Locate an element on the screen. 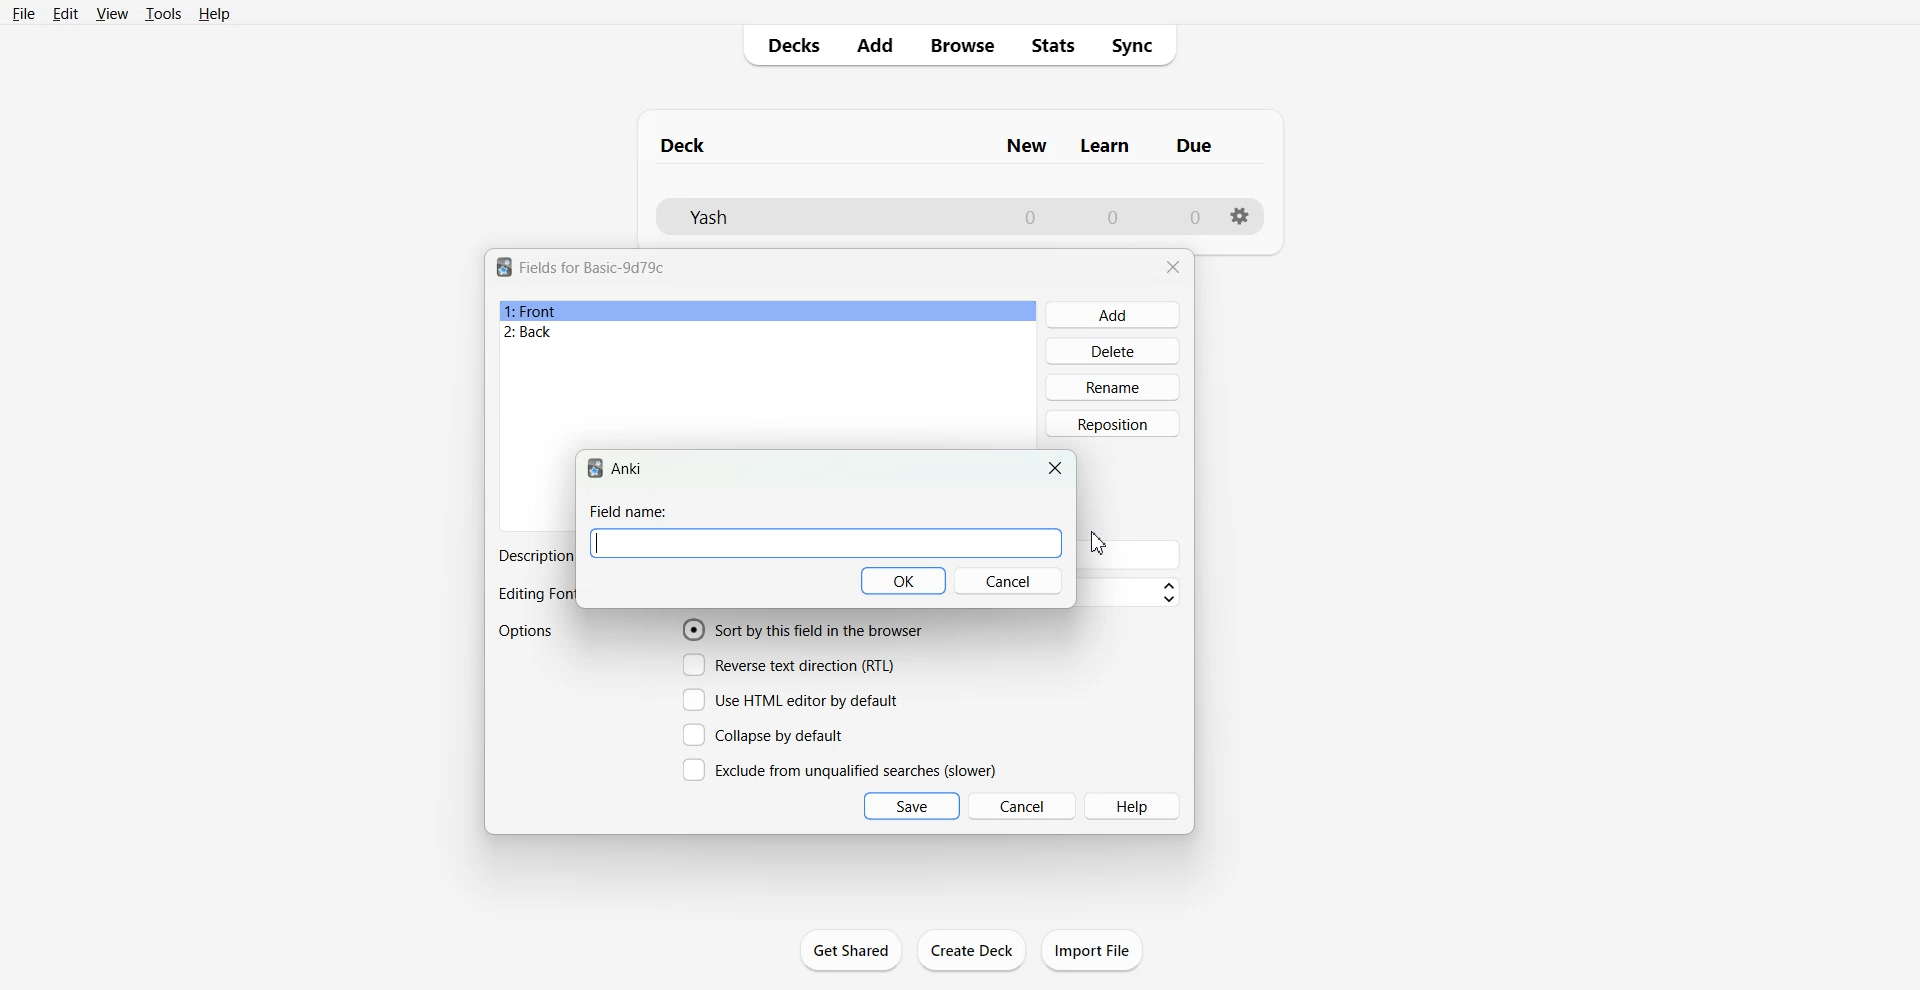  Back is located at coordinates (767, 333).